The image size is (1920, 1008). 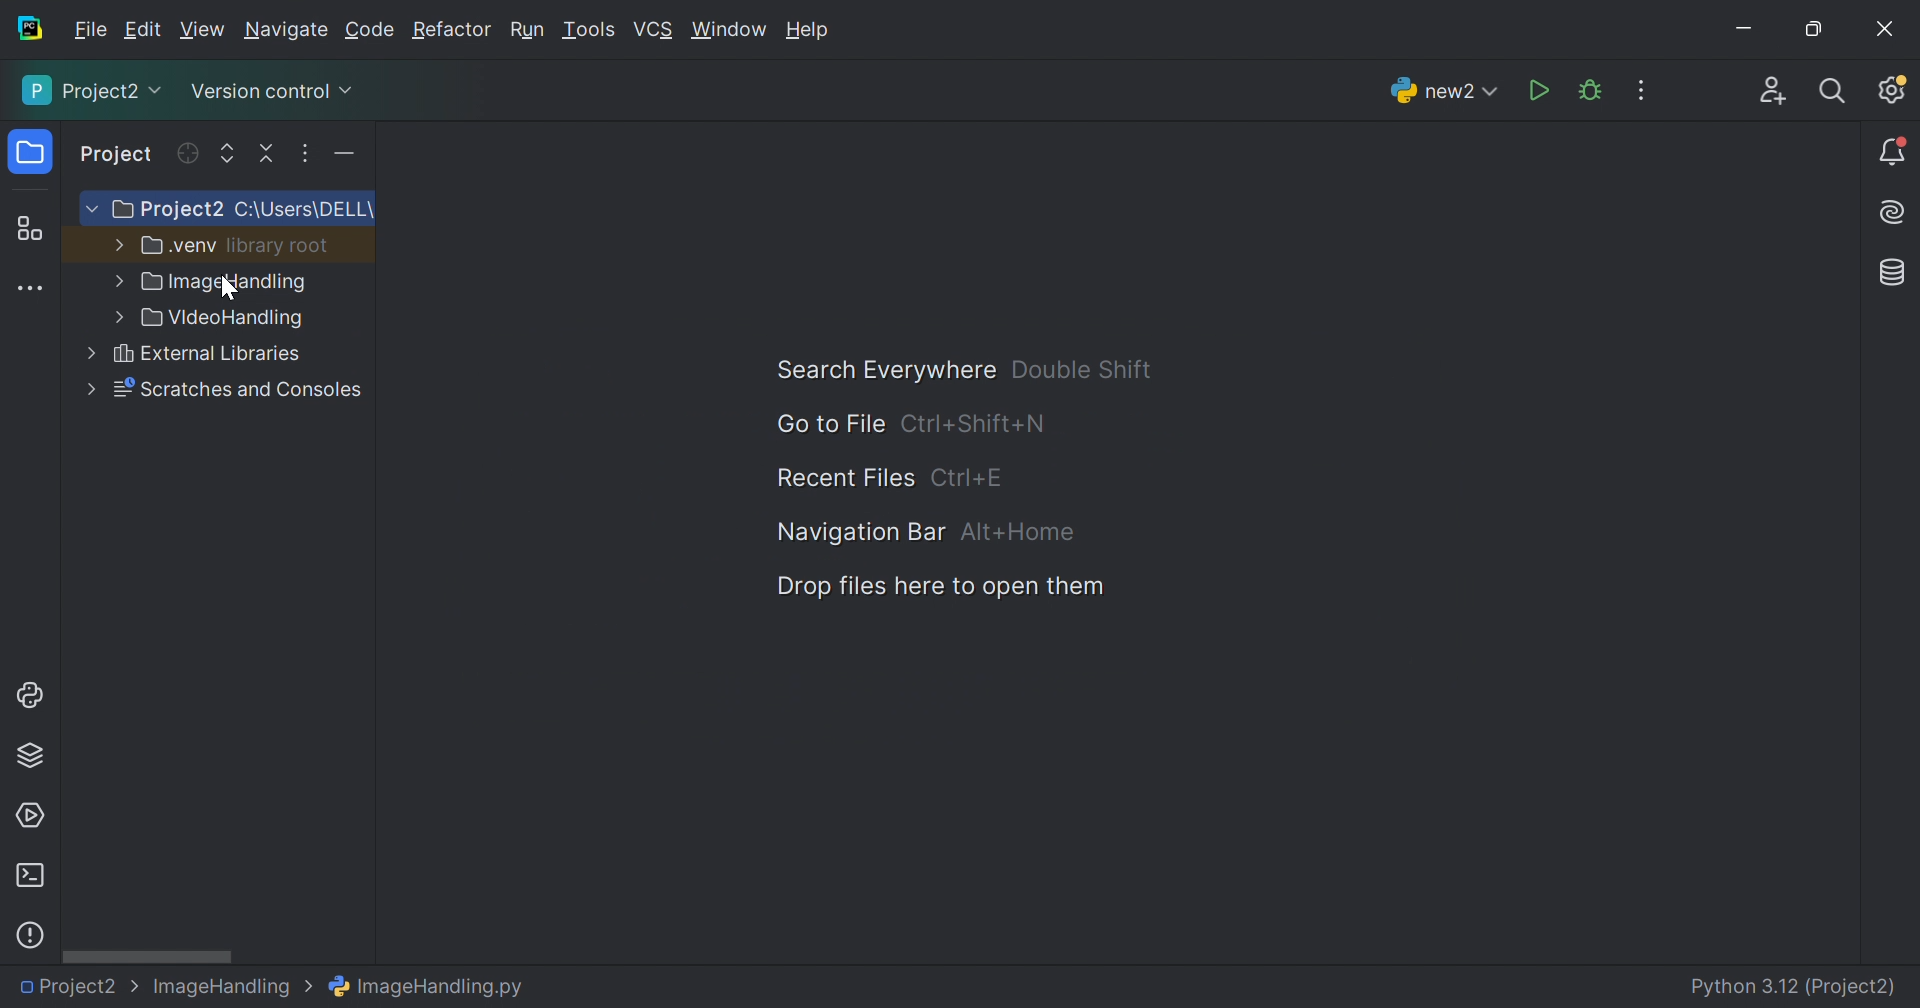 What do you see at coordinates (1798, 980) in the screenshot?
I see `Python 3.12 (Project2)` at bounding box center [1798, 980].